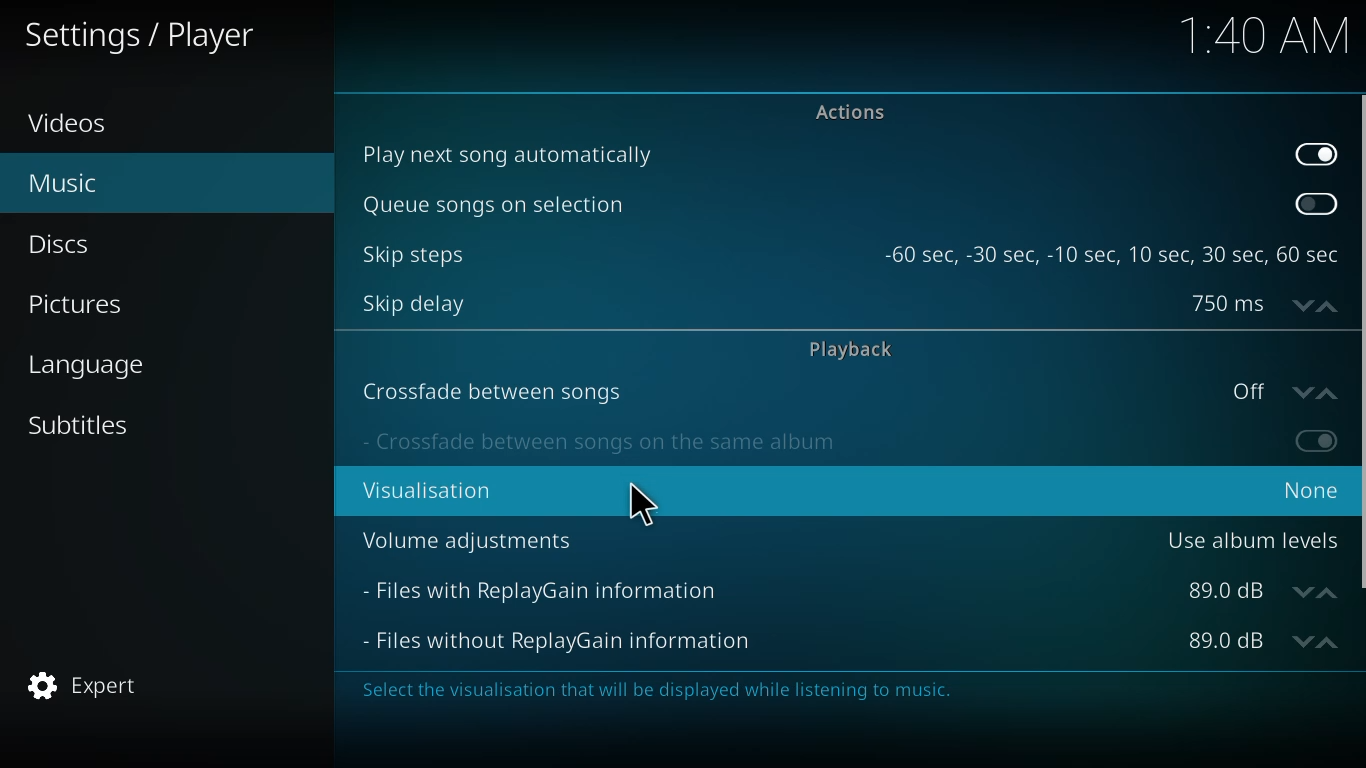 Image resolution: width=1366 pixels, height=768 pixels. I want to click on use album levels, so click(1252, 539).